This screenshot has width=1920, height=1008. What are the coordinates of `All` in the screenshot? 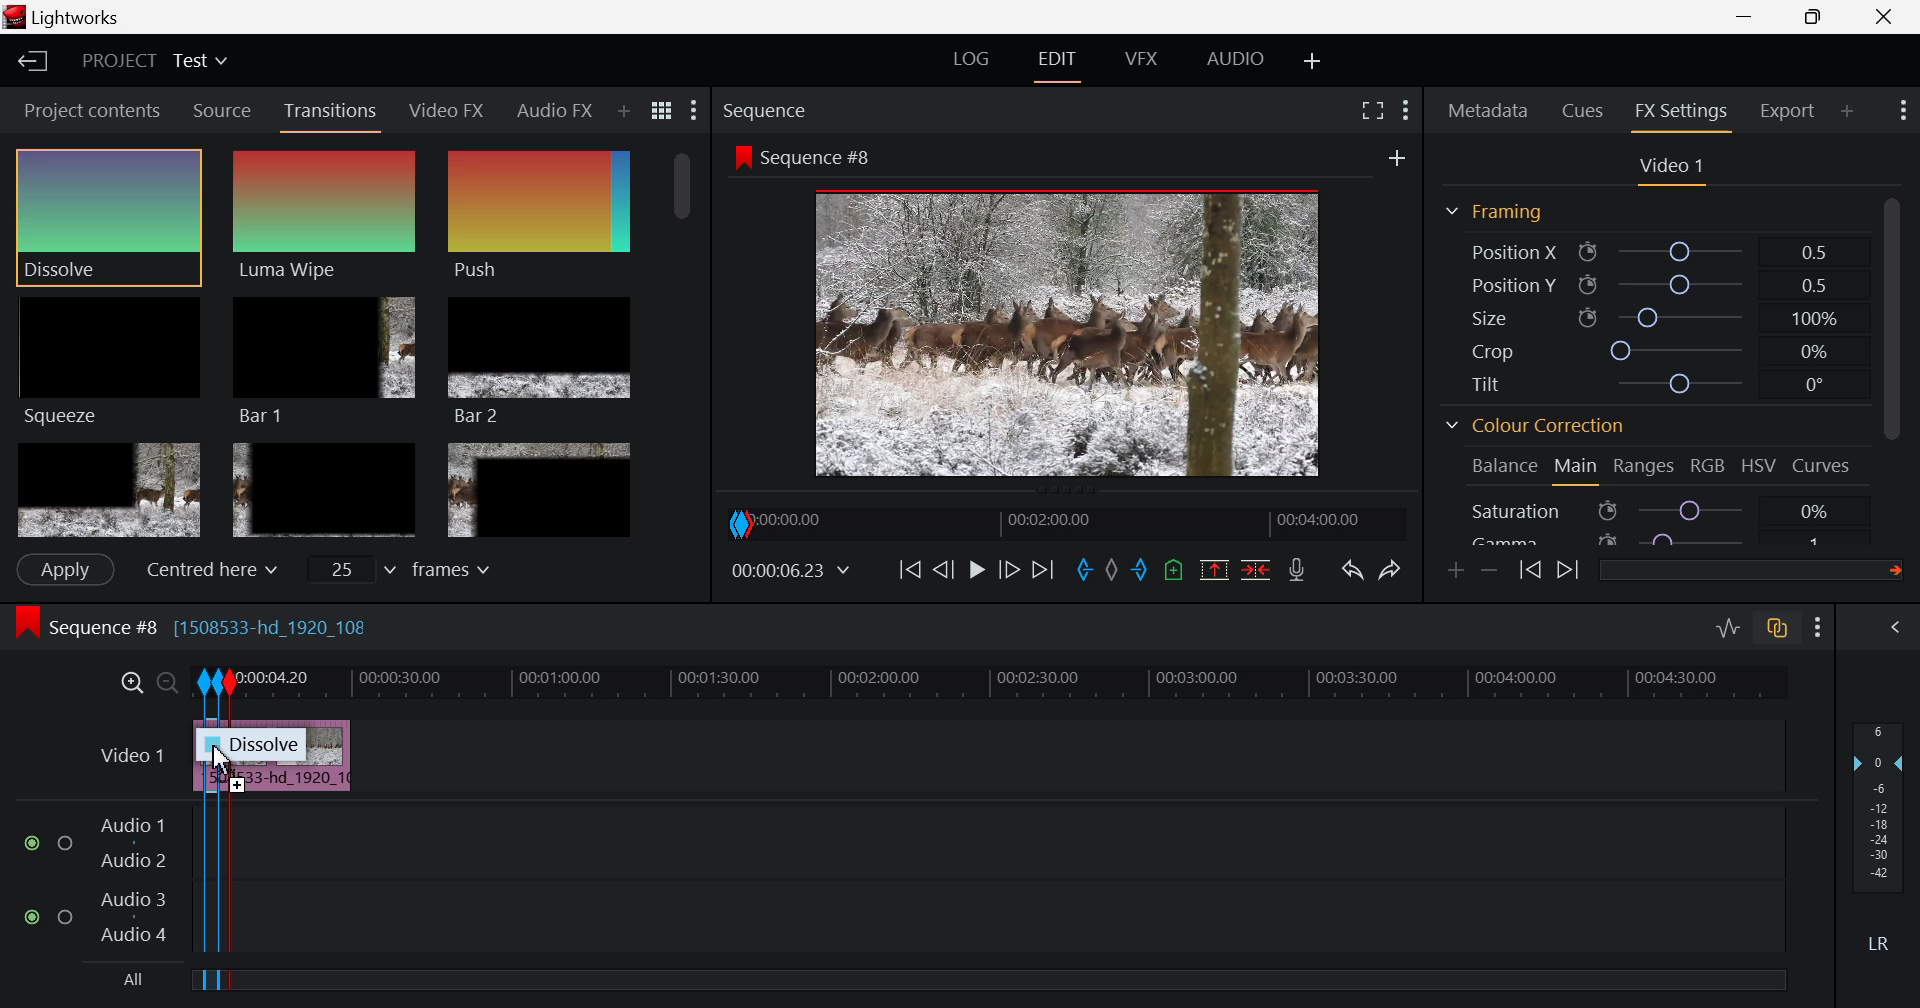 It's located at (138, 981).